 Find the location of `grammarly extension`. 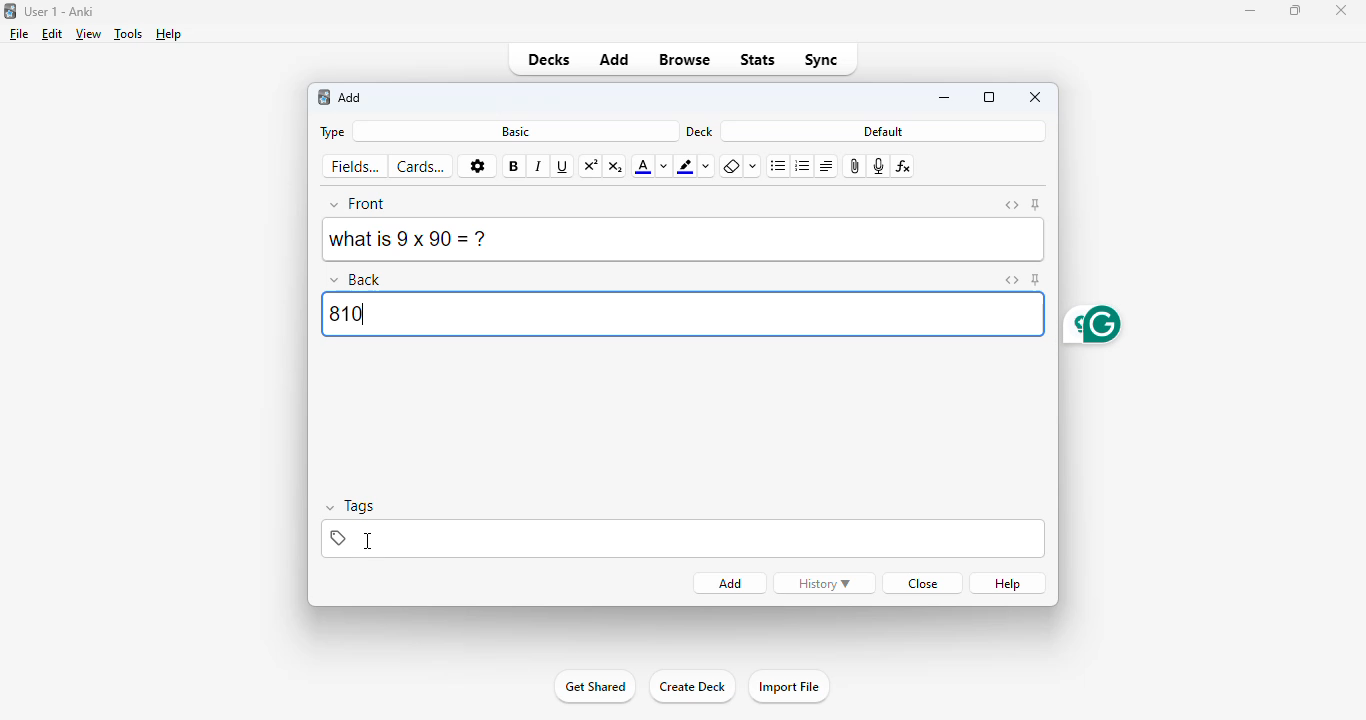

grammarly extension is located at coordinates (1090, 325).